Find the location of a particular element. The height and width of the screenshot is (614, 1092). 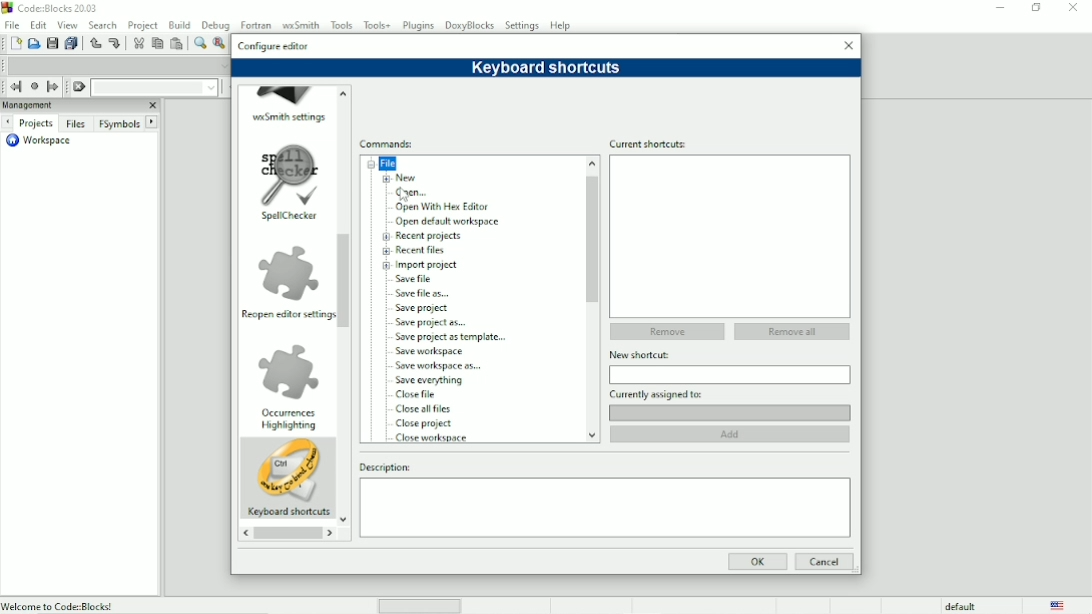

Down is located at coordinates (591, 433).